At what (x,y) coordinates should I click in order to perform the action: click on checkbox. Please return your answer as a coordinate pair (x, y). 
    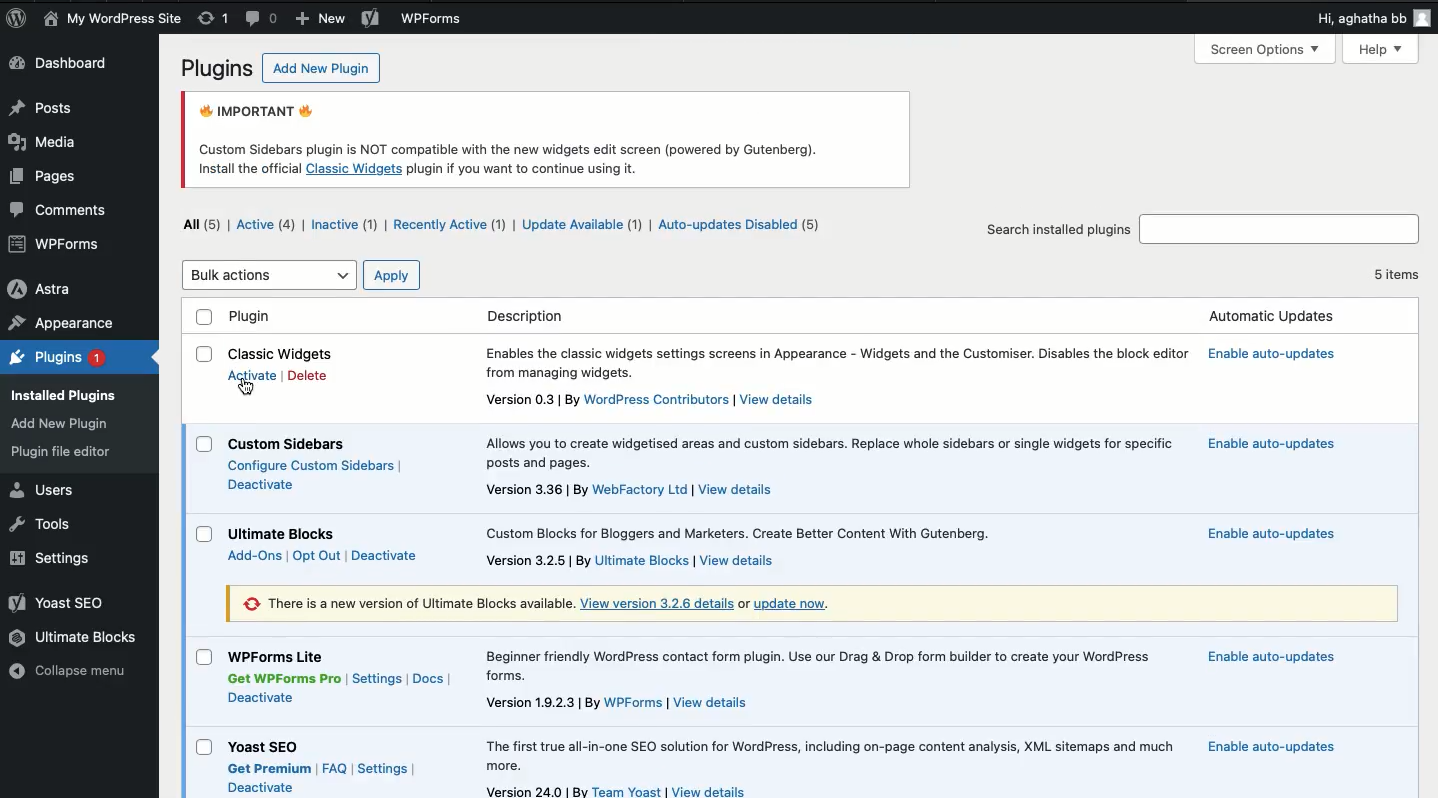
    Looking at the image, I should click on (204, 747).